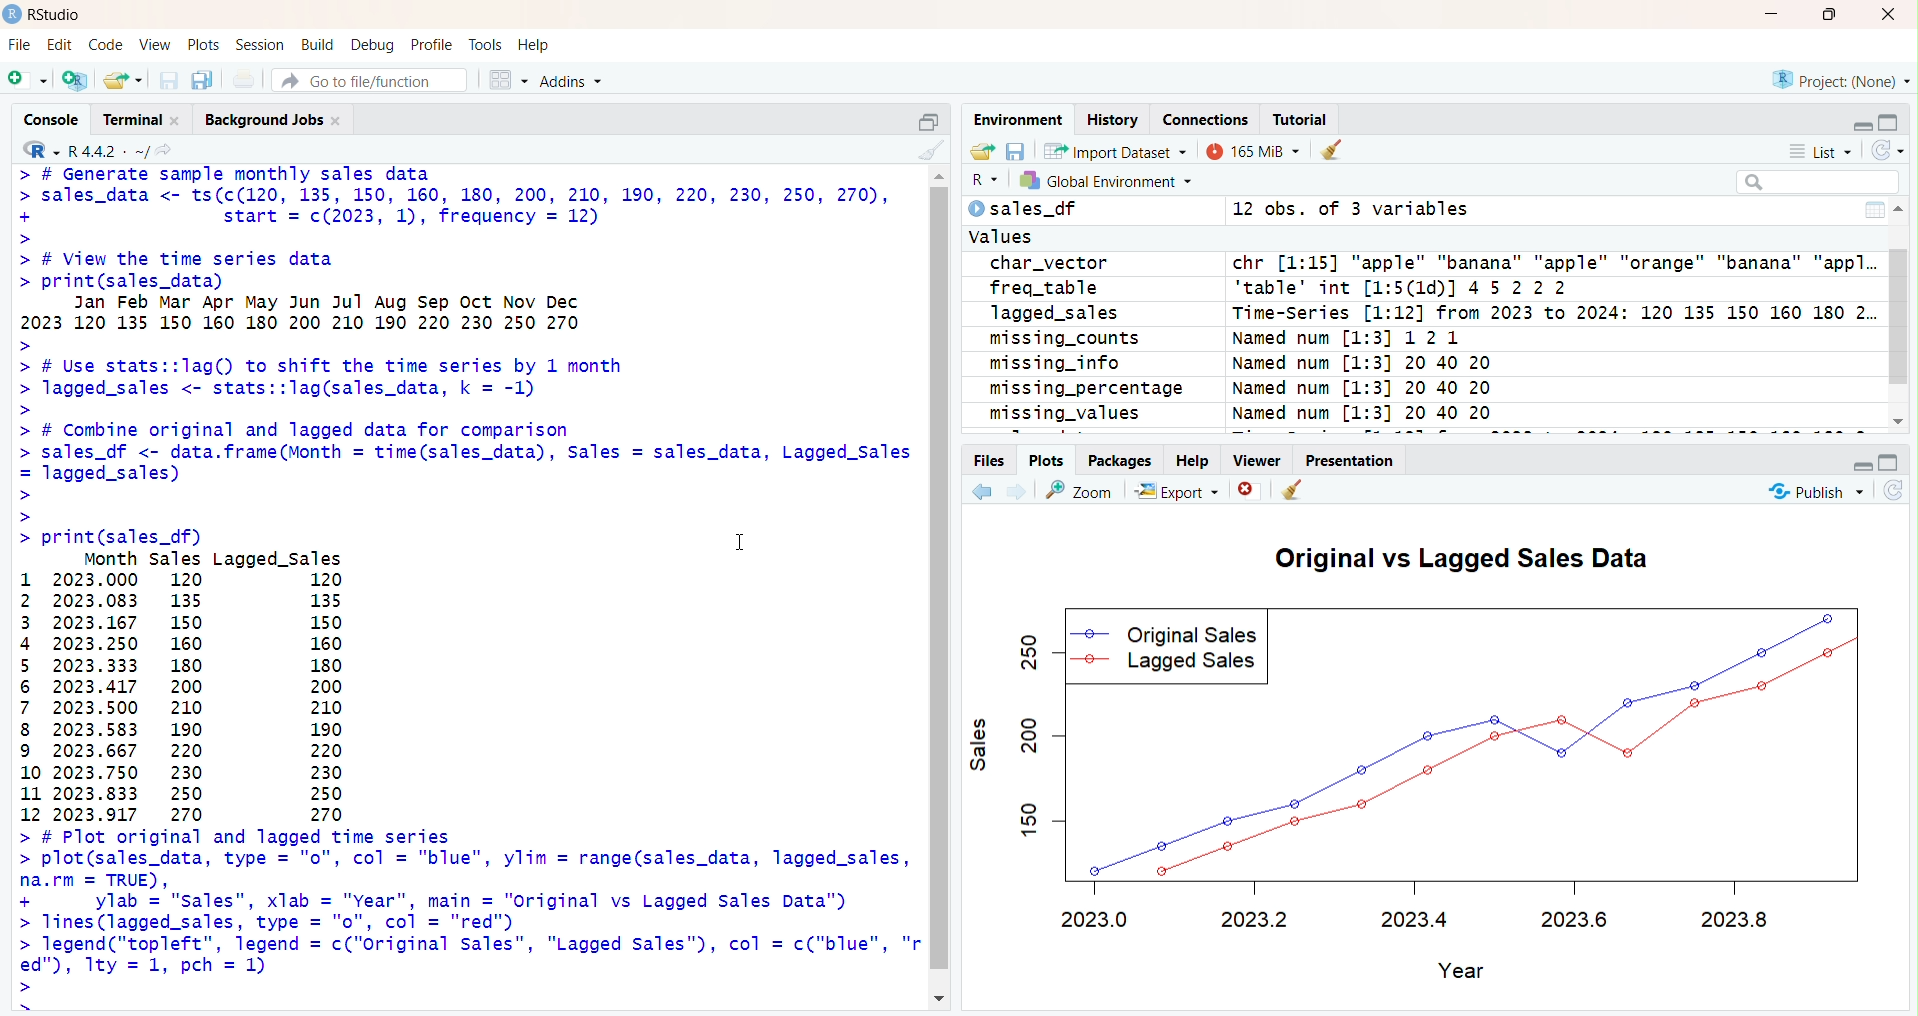 The height and width of the screenshot is (1016, 1918). I want to click on refresh current plot, so click(1897, 492).